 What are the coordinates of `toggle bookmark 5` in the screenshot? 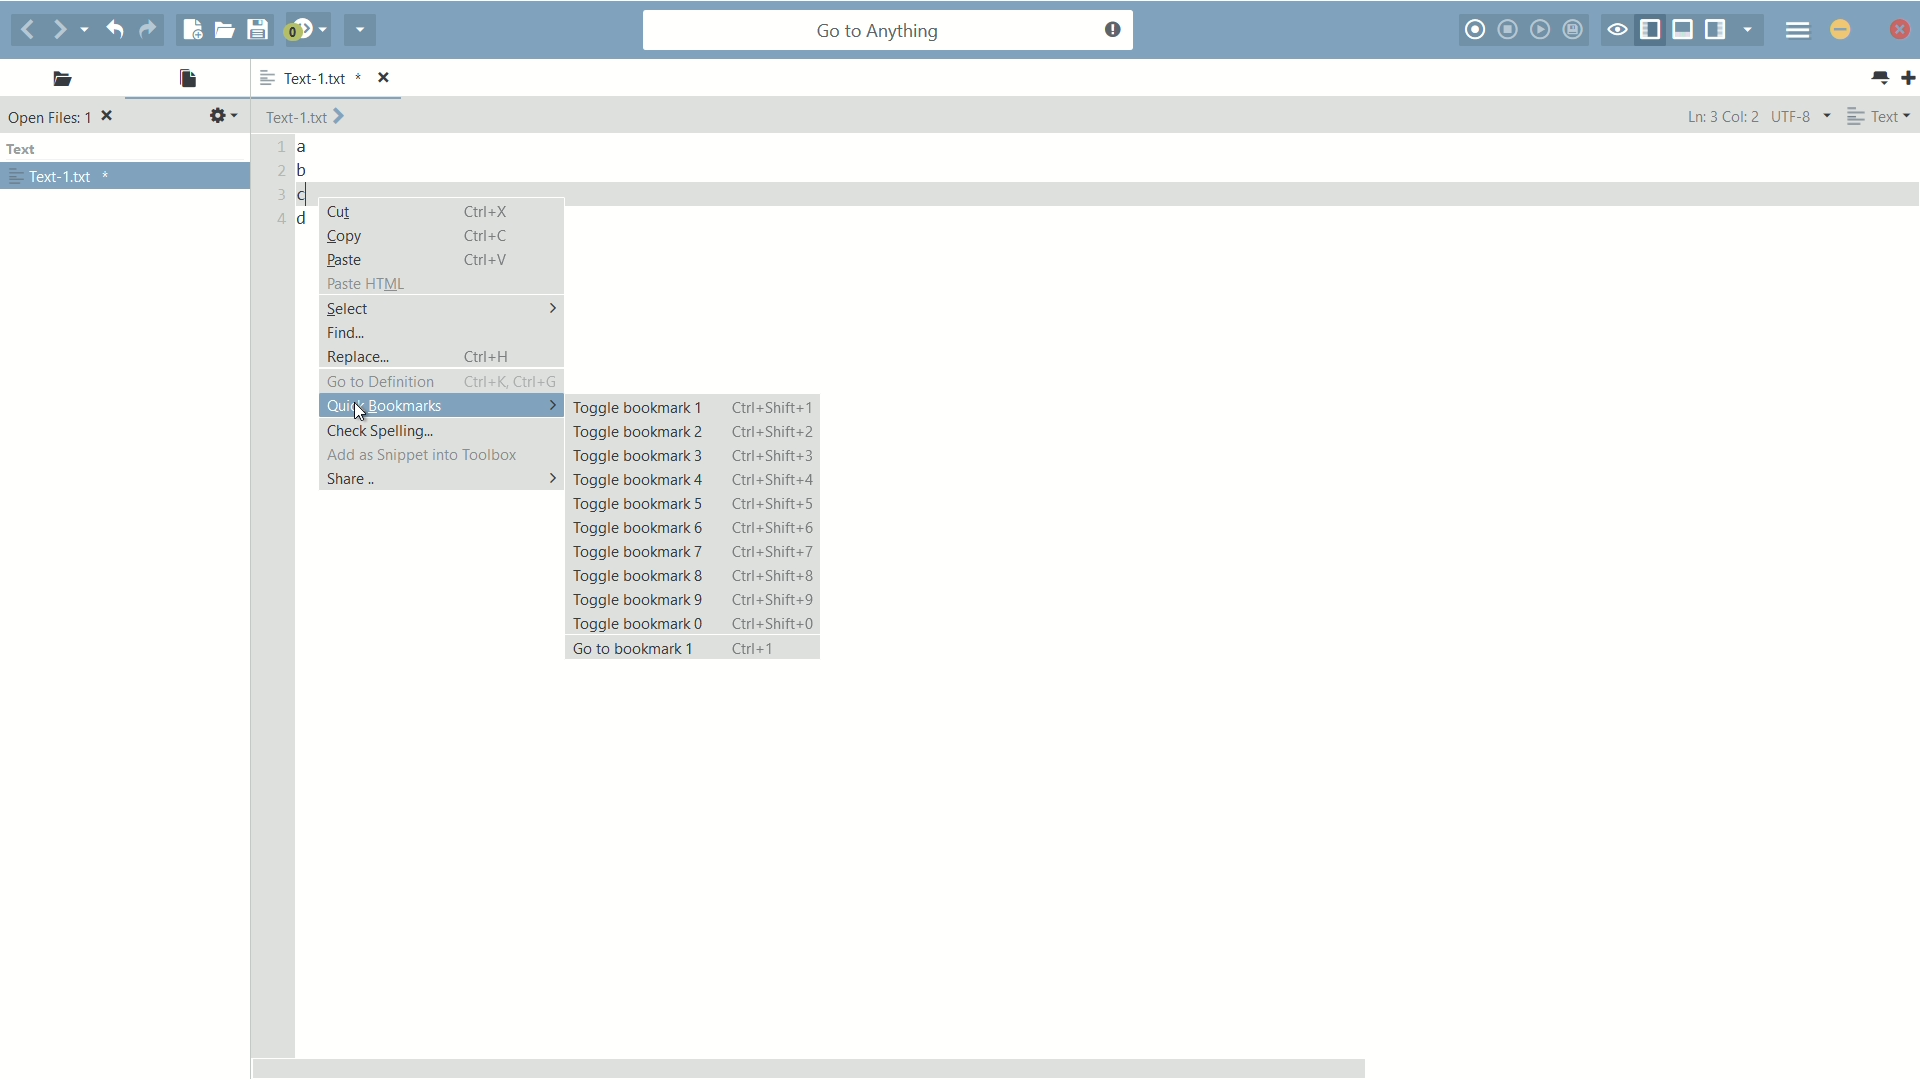 It's located at (694, 504).